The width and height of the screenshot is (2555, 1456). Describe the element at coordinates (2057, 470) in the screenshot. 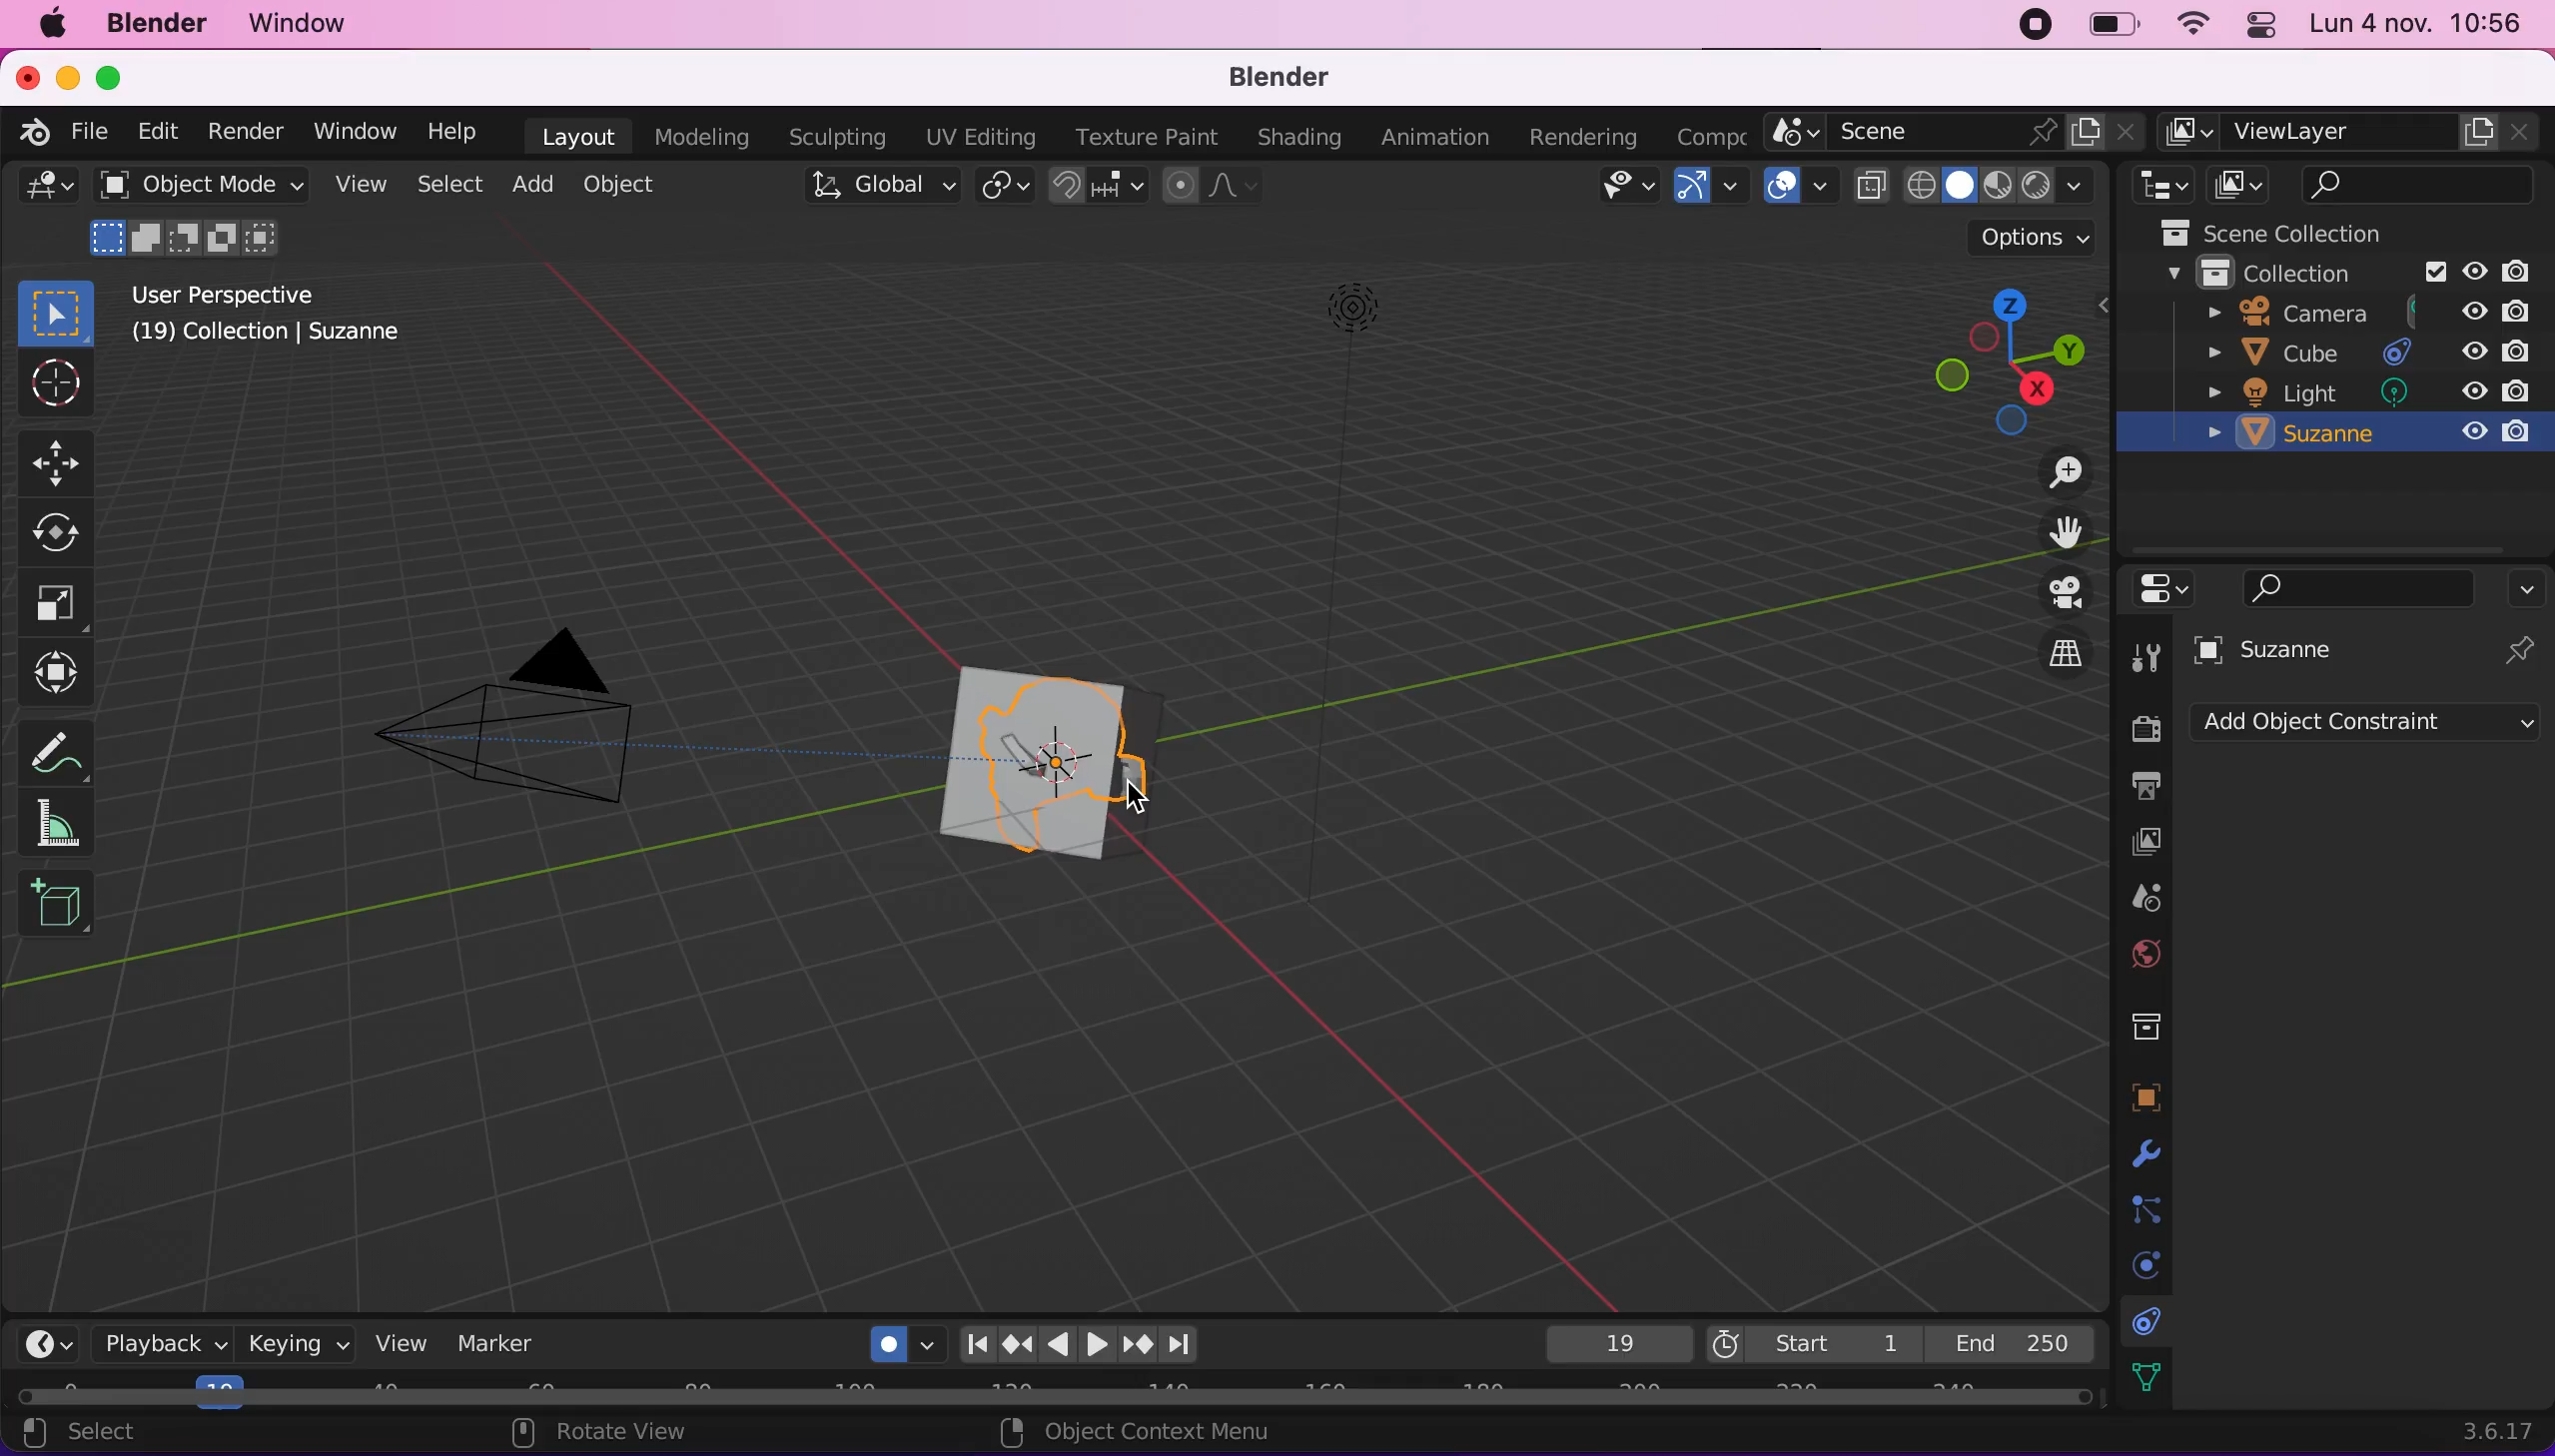

I see `zoom in/out` at that location.